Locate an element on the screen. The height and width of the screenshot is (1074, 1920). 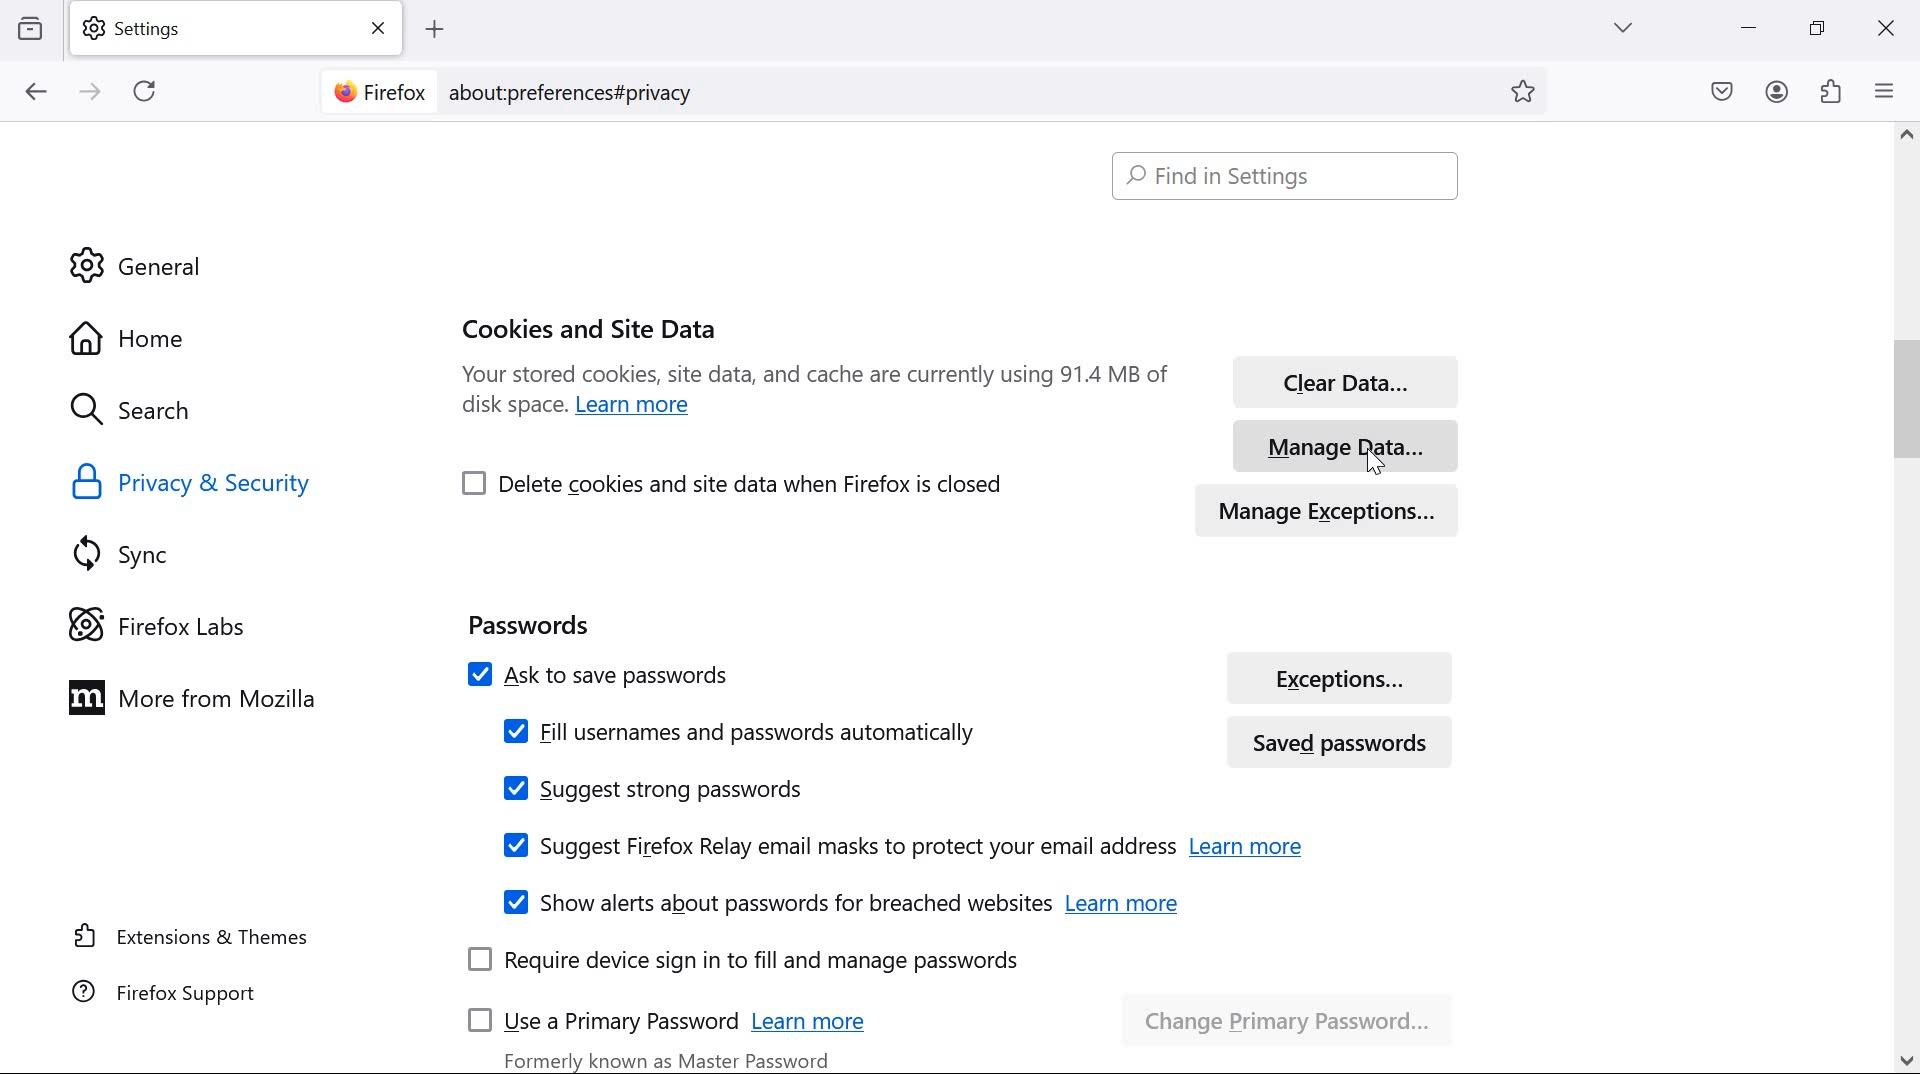
view recent browsing across windows is located at coordinates (30, 26).